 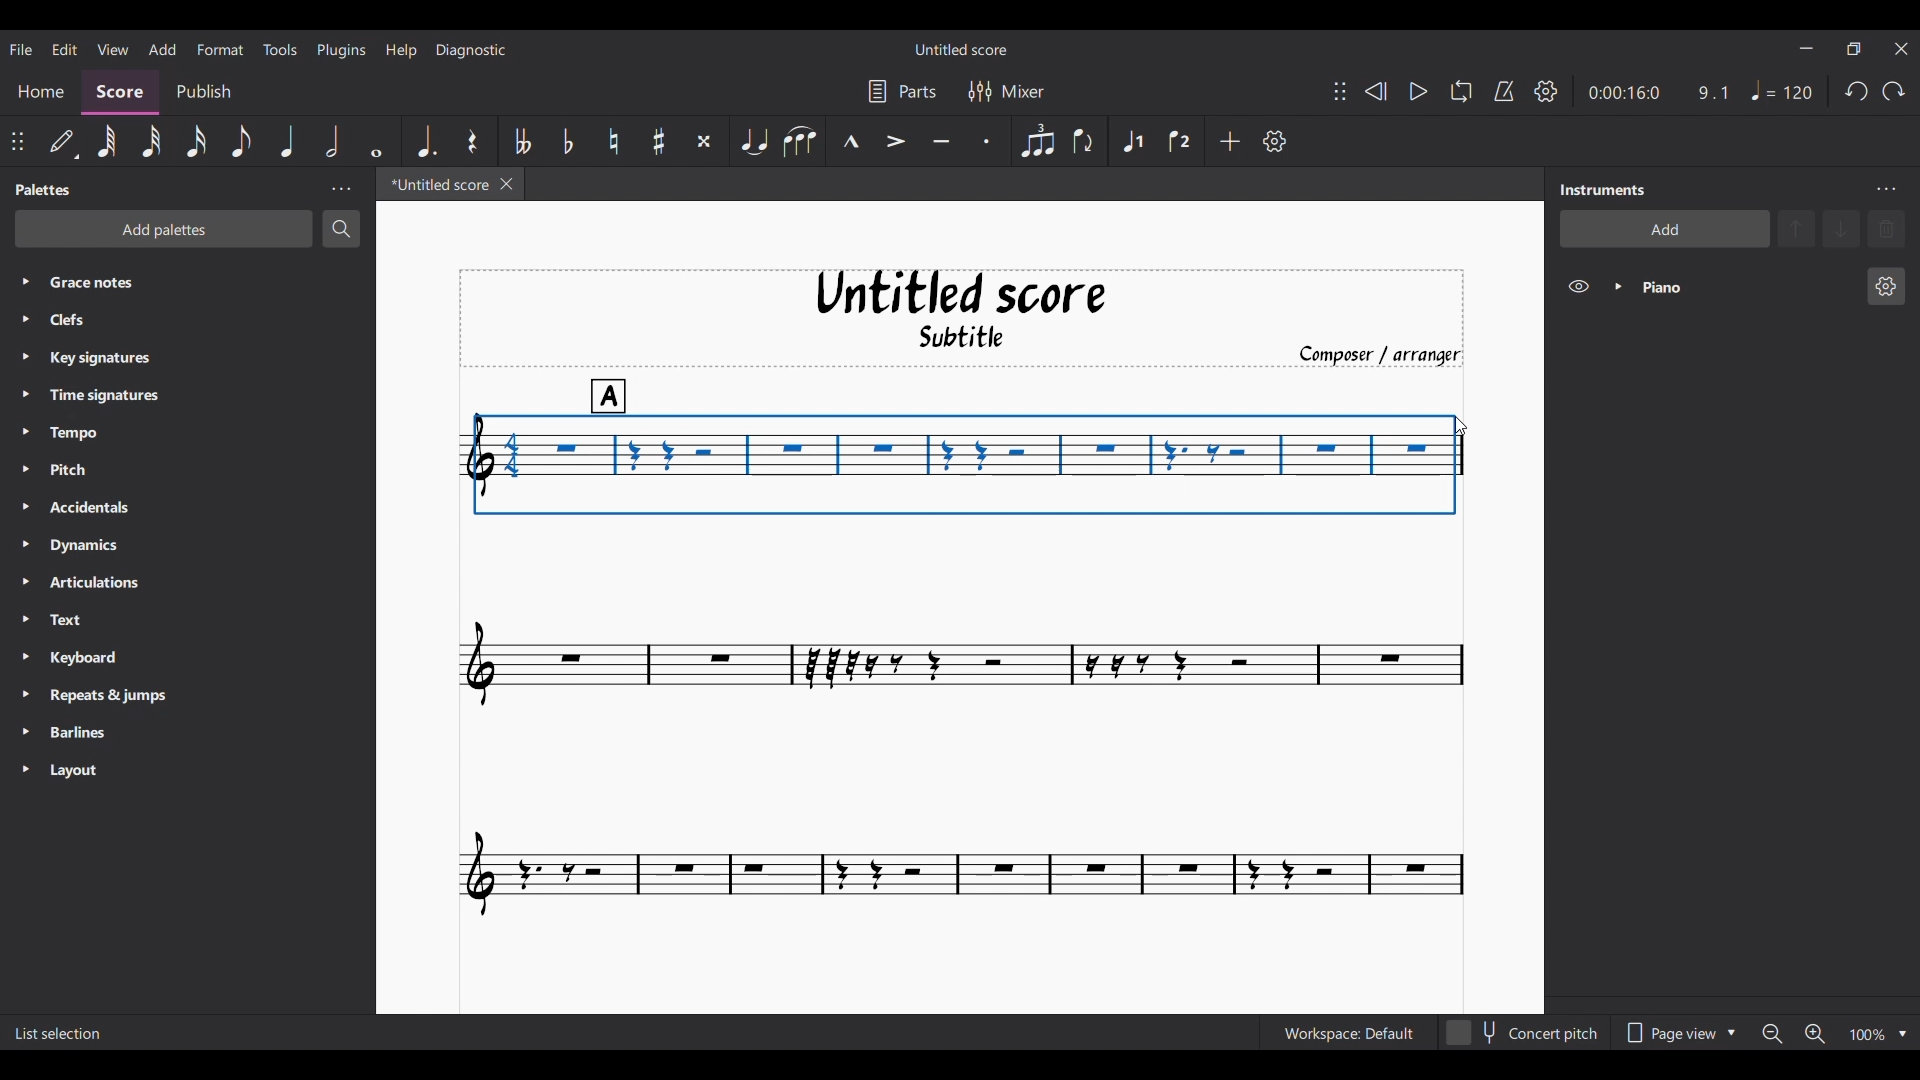 I want to click on Plugins menu, so click(x=343, y=49).